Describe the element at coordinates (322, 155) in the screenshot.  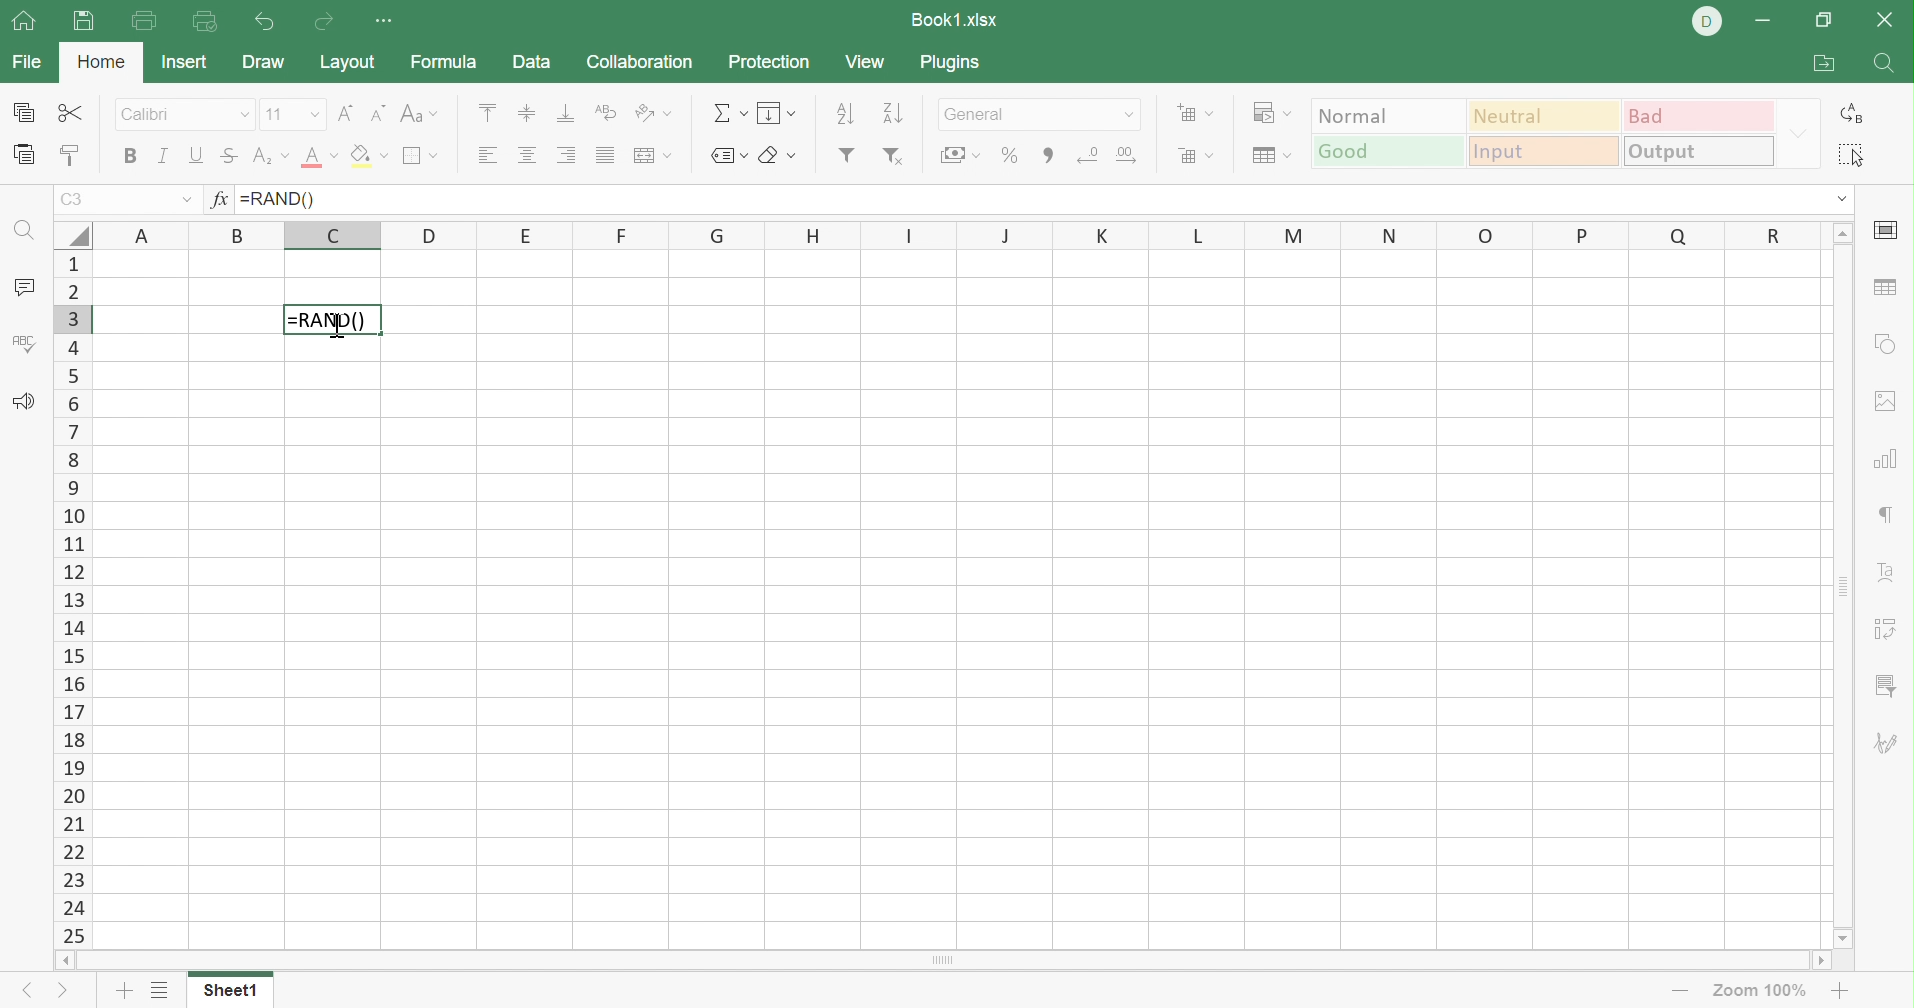
I see `Font color` at that location.